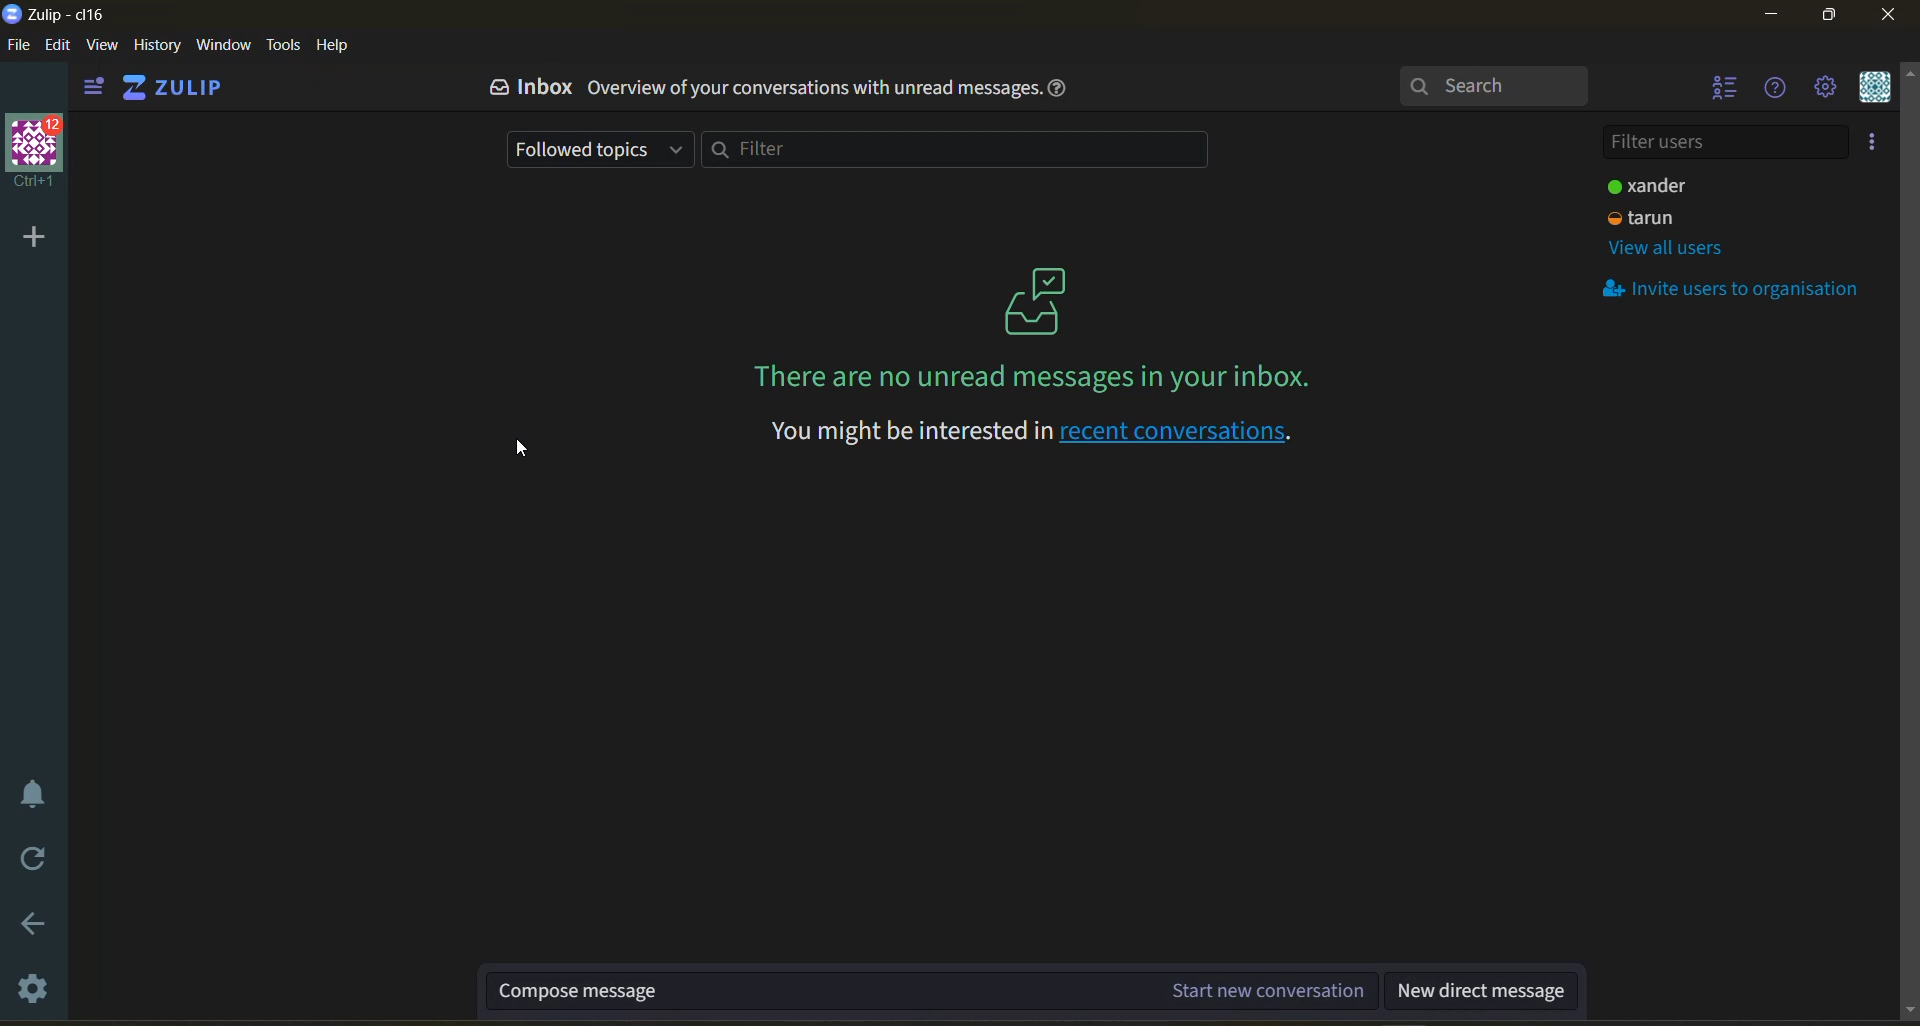 The width and height of the screenshot is (1920, 1026). Describe the element at coordinates (1833, 89) in the screenshot. I see `main menu` at that location.